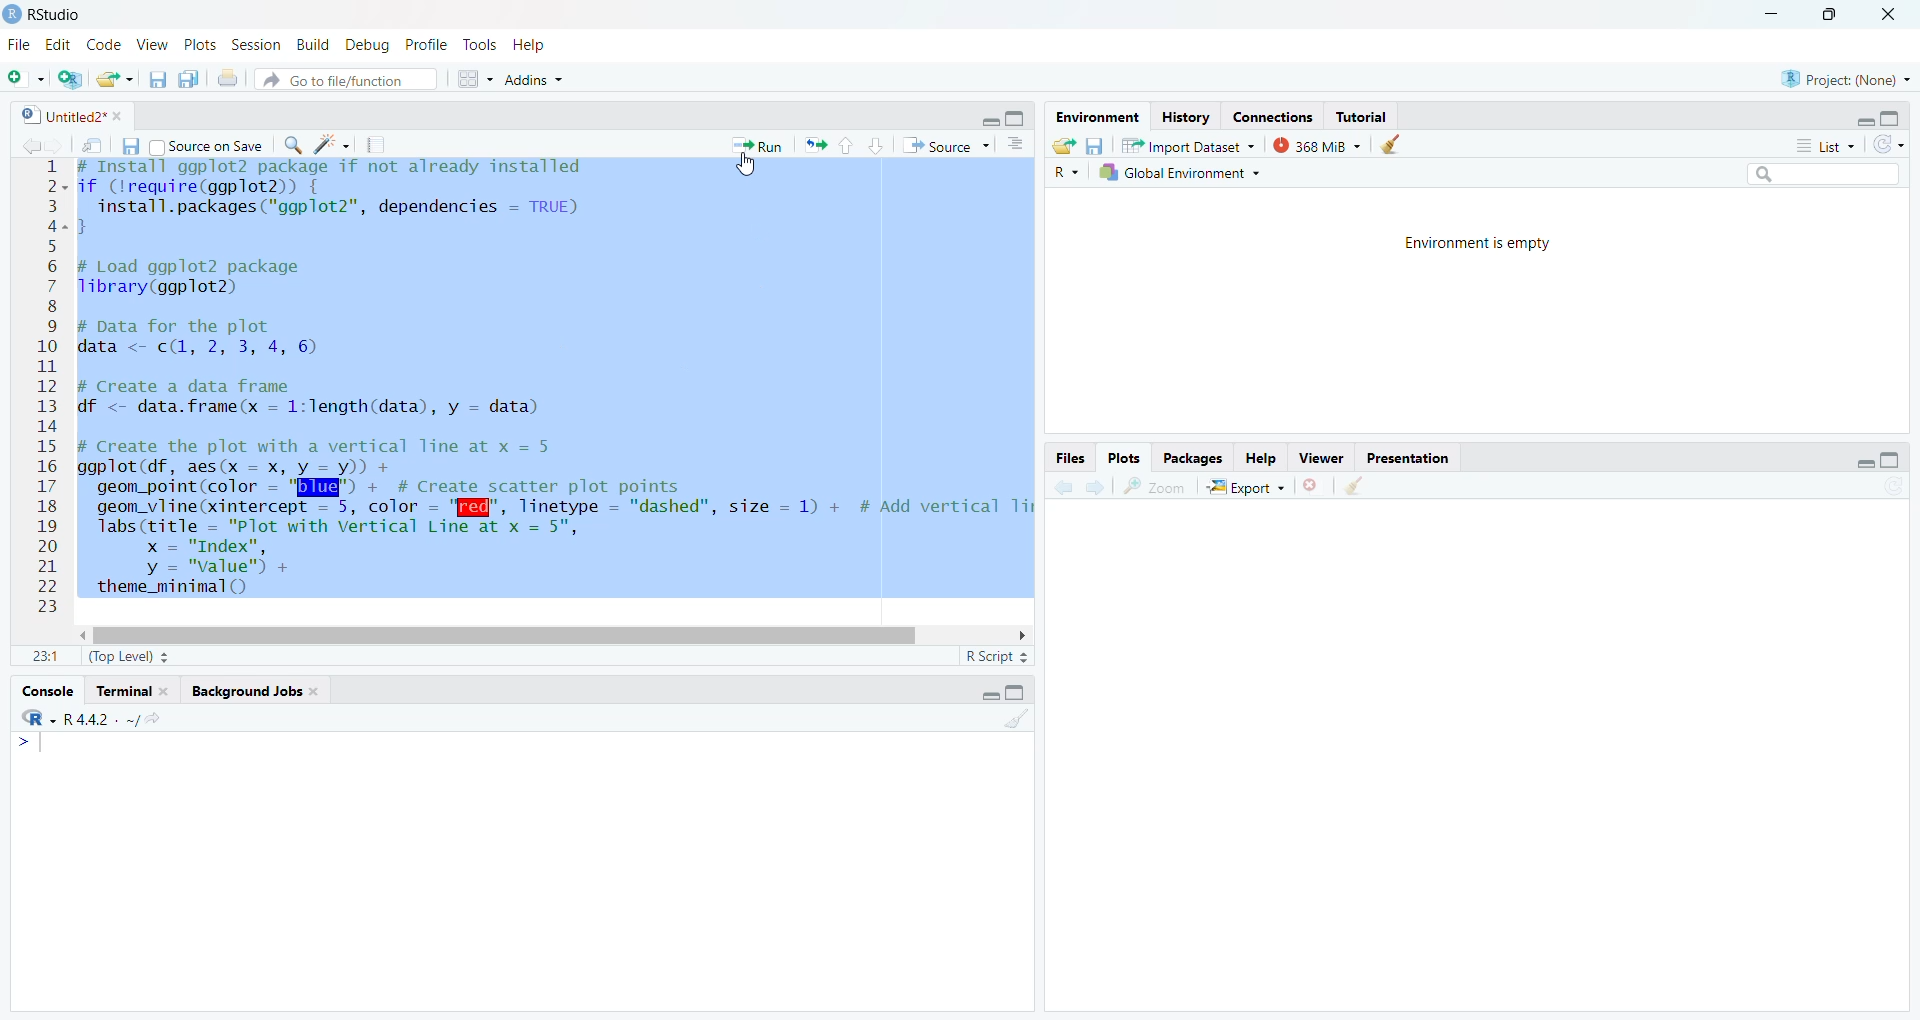  I want to click on minimise, so click(1863, 463).